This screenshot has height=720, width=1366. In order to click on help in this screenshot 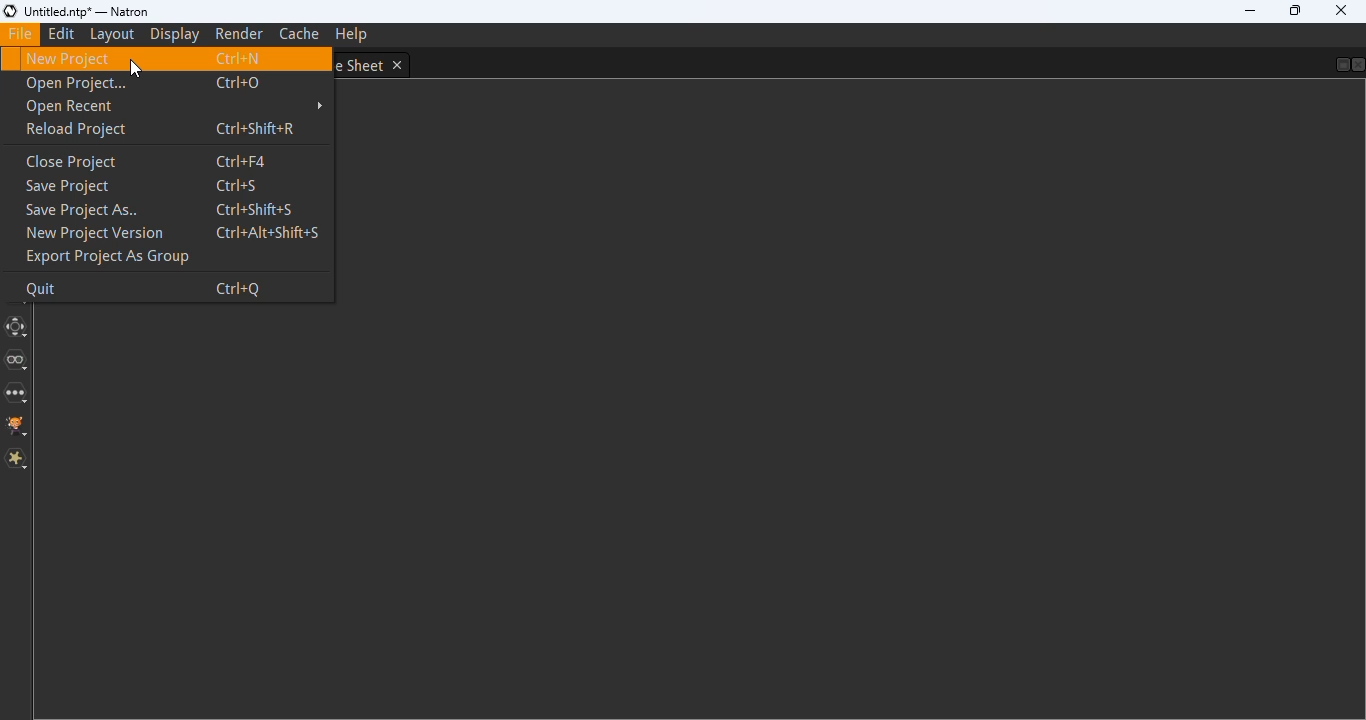, I will do `click(352, 35)`.